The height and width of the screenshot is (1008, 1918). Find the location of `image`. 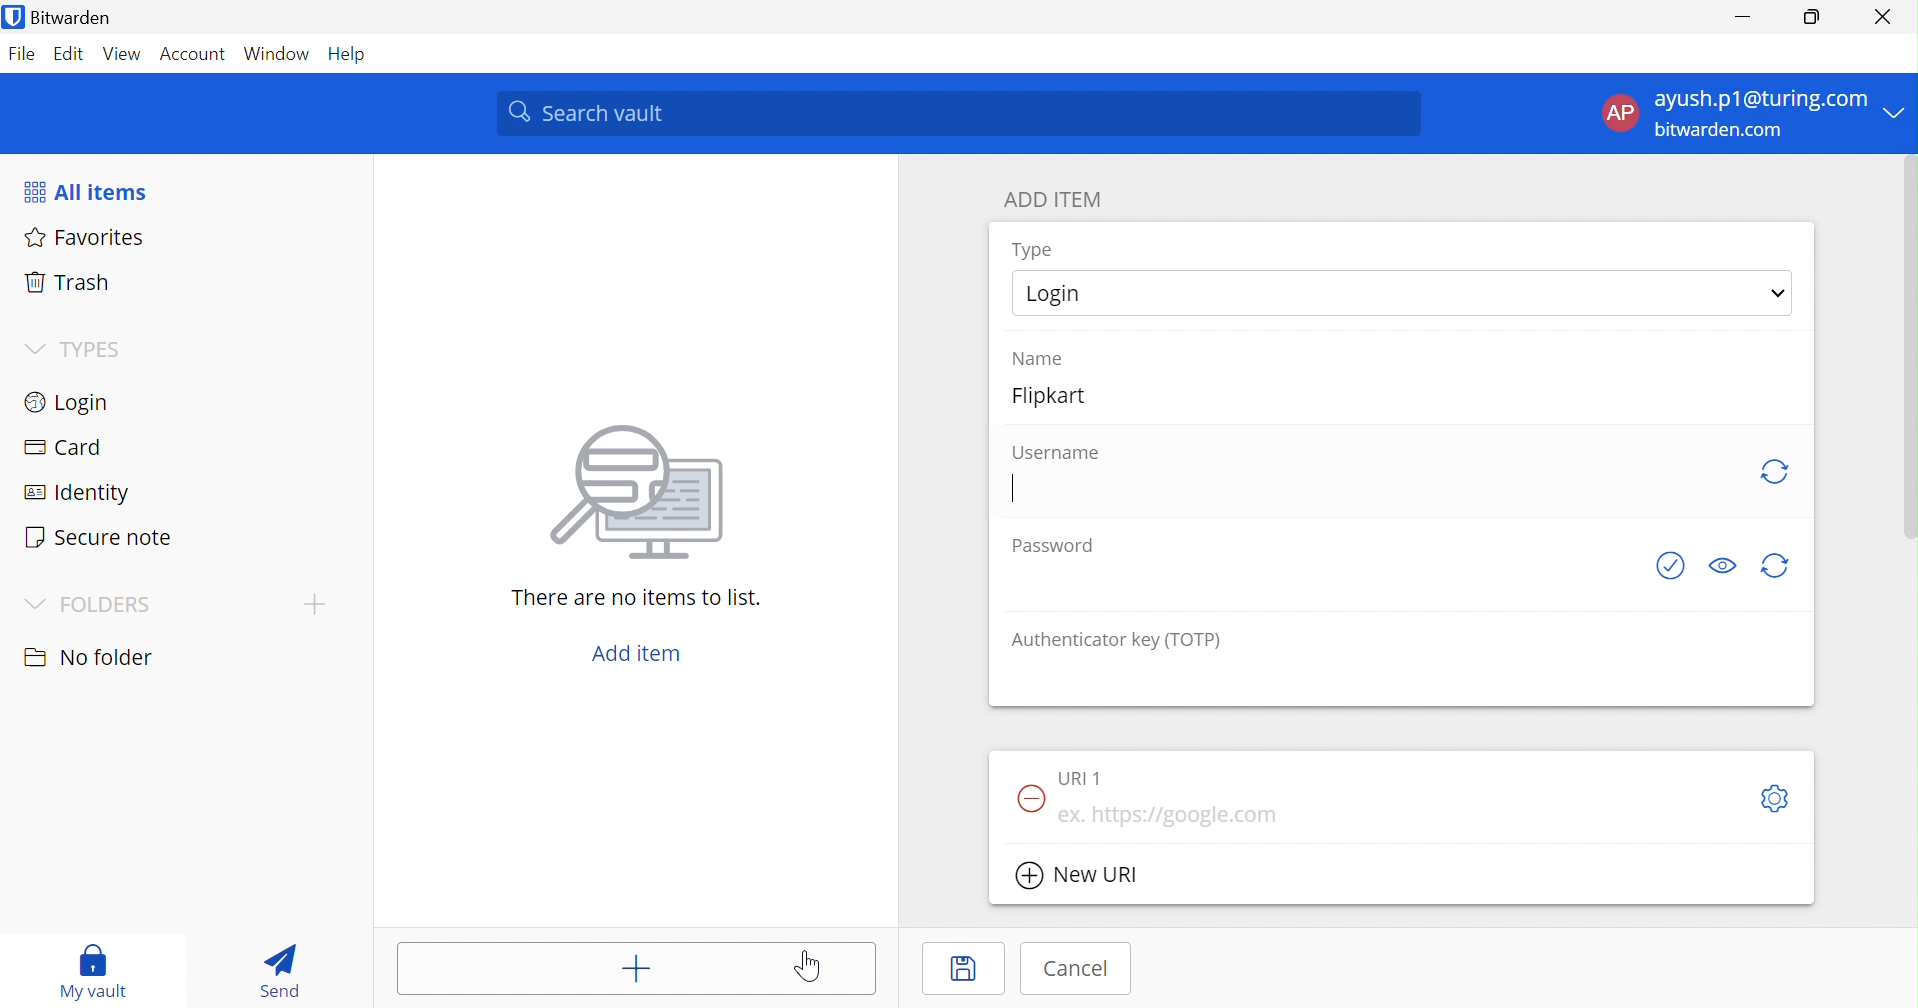

image is located at coordinates (646, 493).